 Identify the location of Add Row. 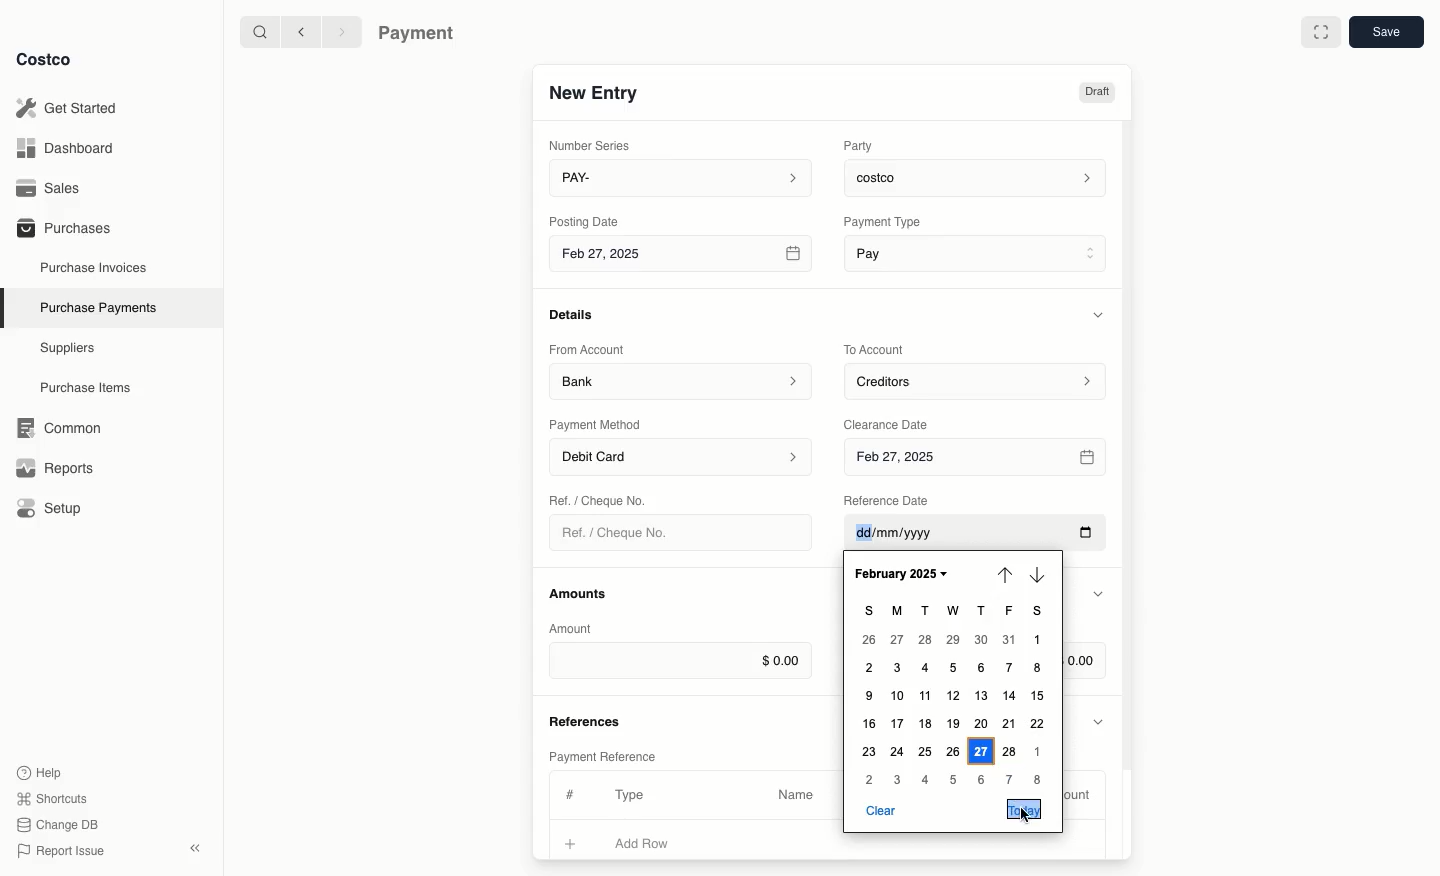
(655, 843).